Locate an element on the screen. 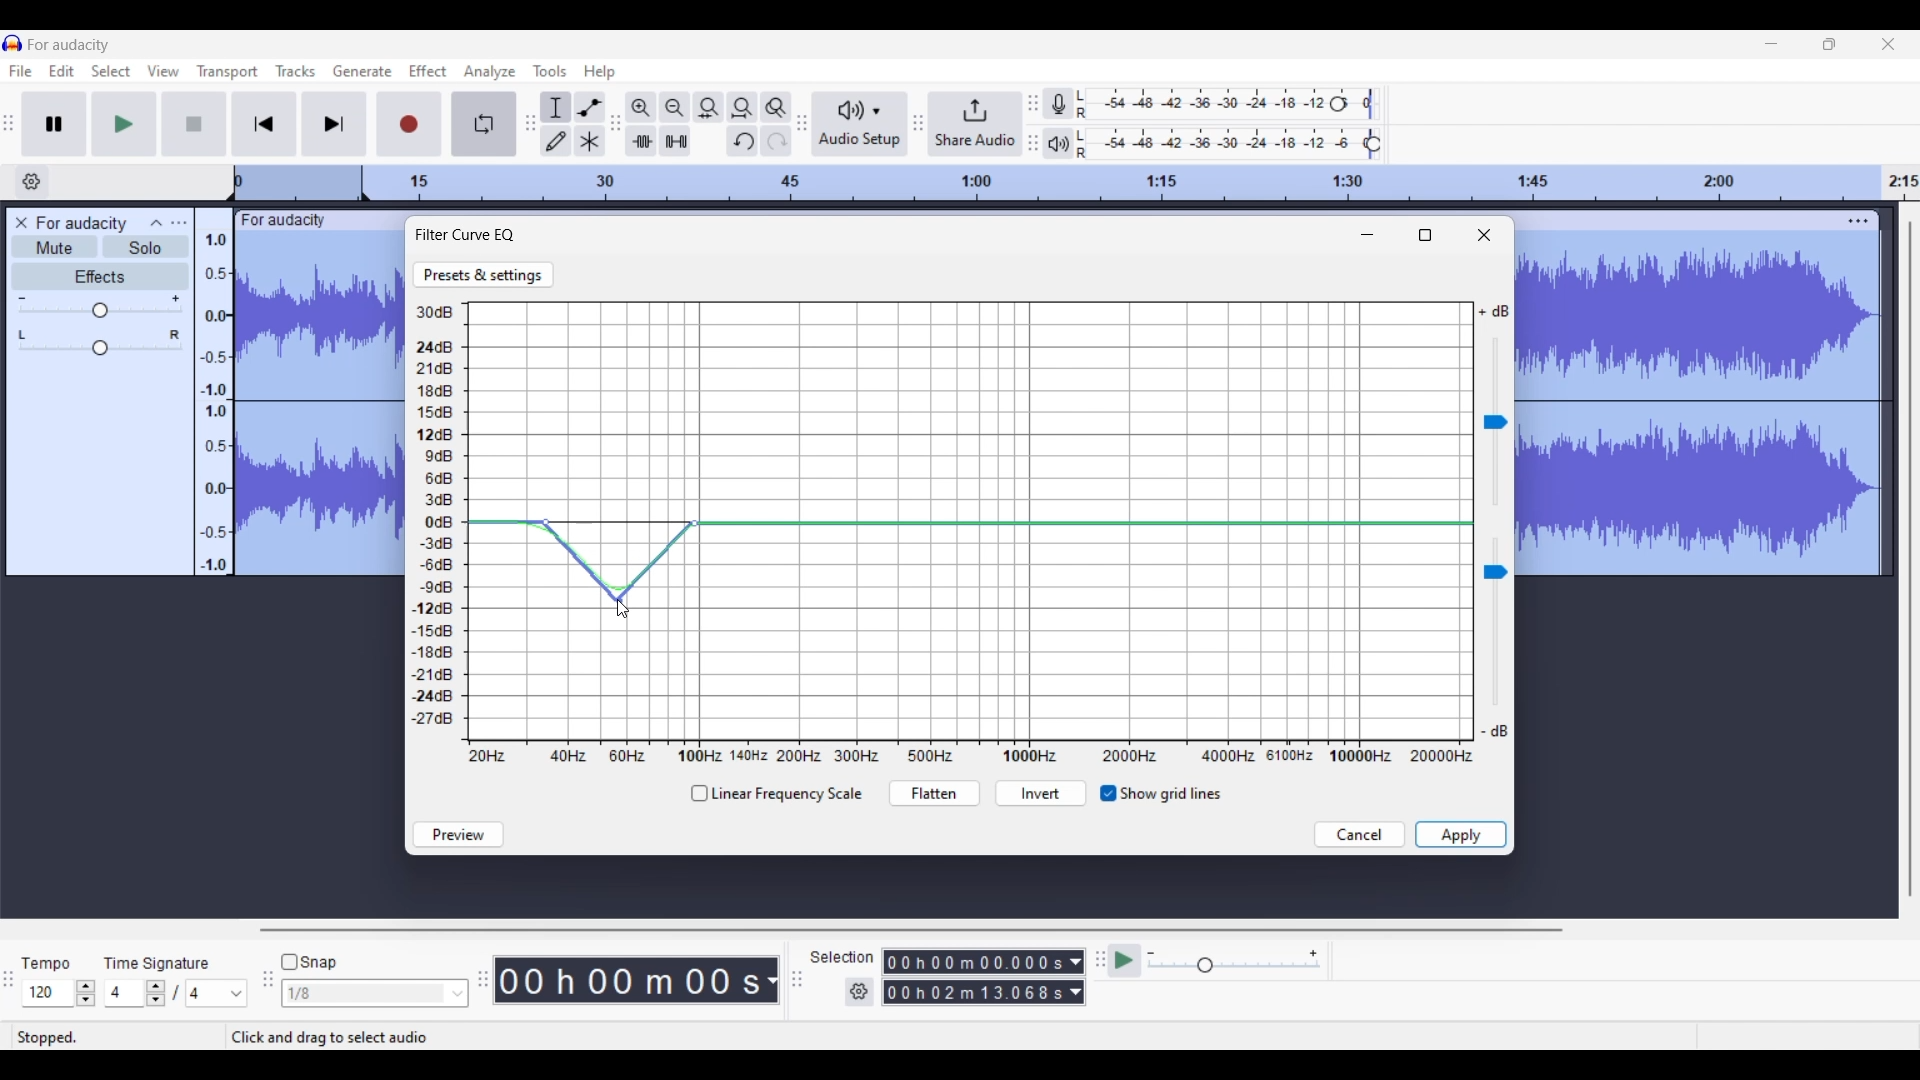  Open menu is located at coordinates (178, 222).